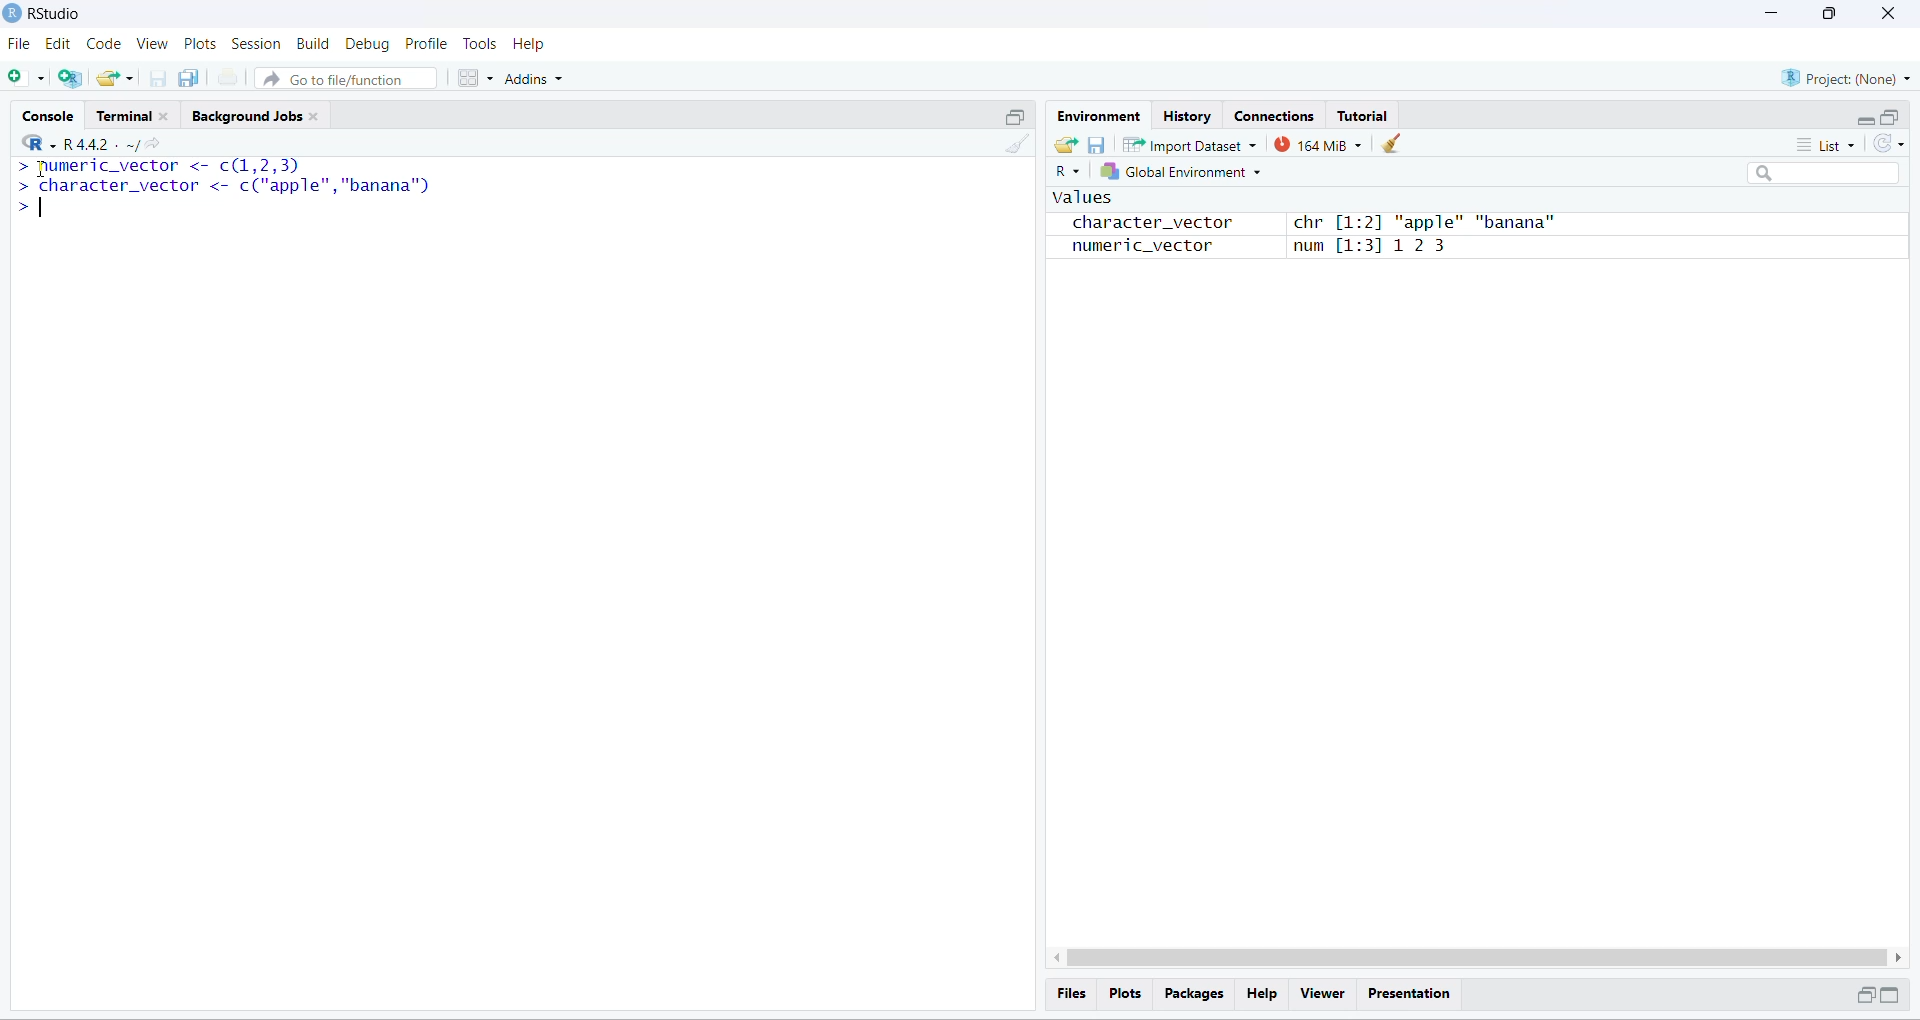  What do you see at coordinates (1273, 114) in the screenshot?
I see `Connections` at bounding box center [1273, 114].